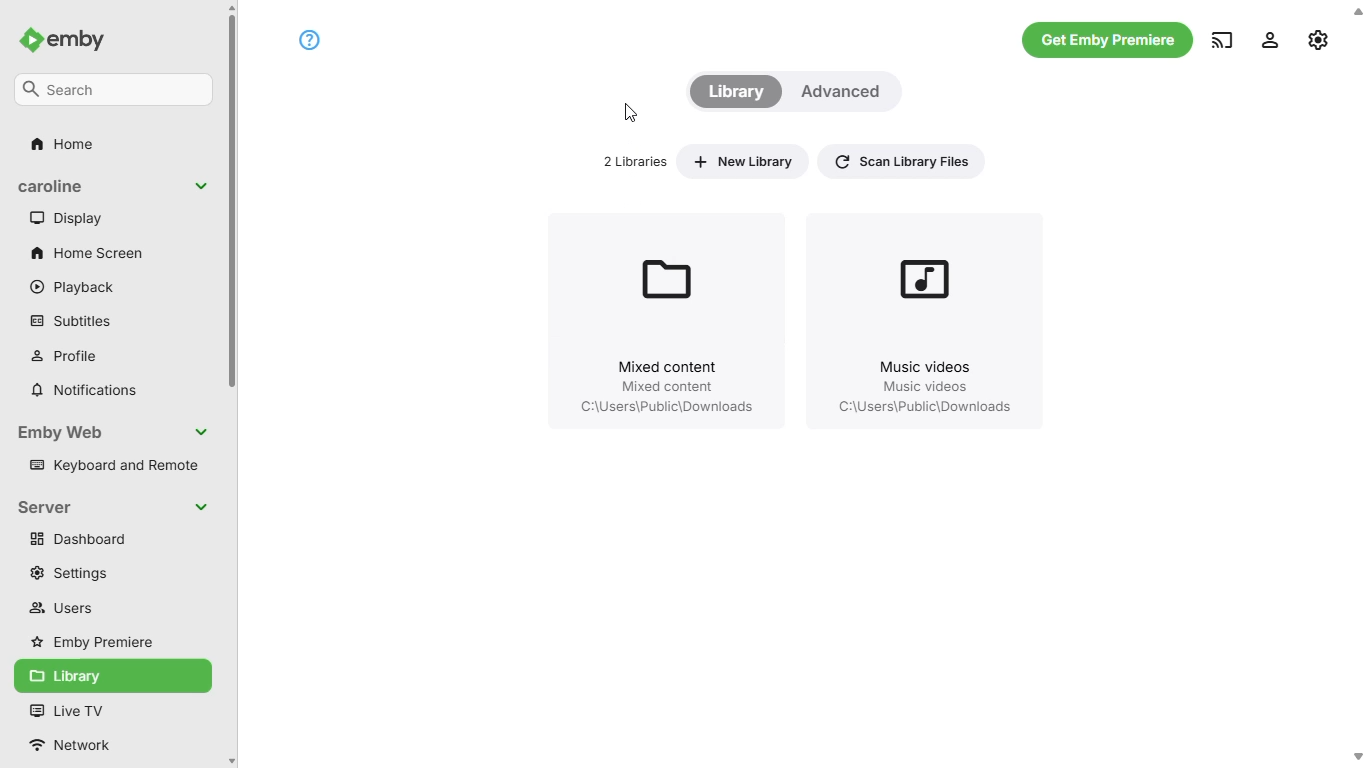 This screenshot has height=768, width=1366. Describe the element at coordinates (73, 288) in the screenshot. I see `playback` at that location.